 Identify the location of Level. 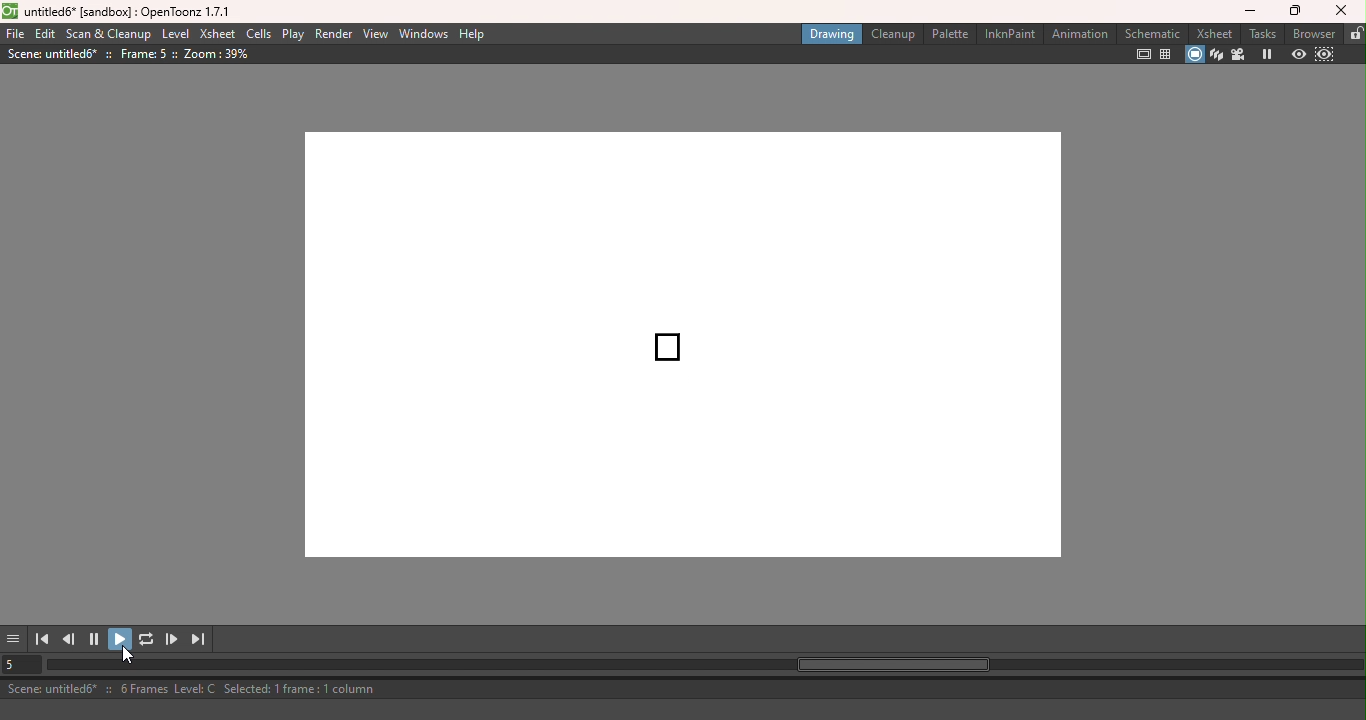
(175, 34).